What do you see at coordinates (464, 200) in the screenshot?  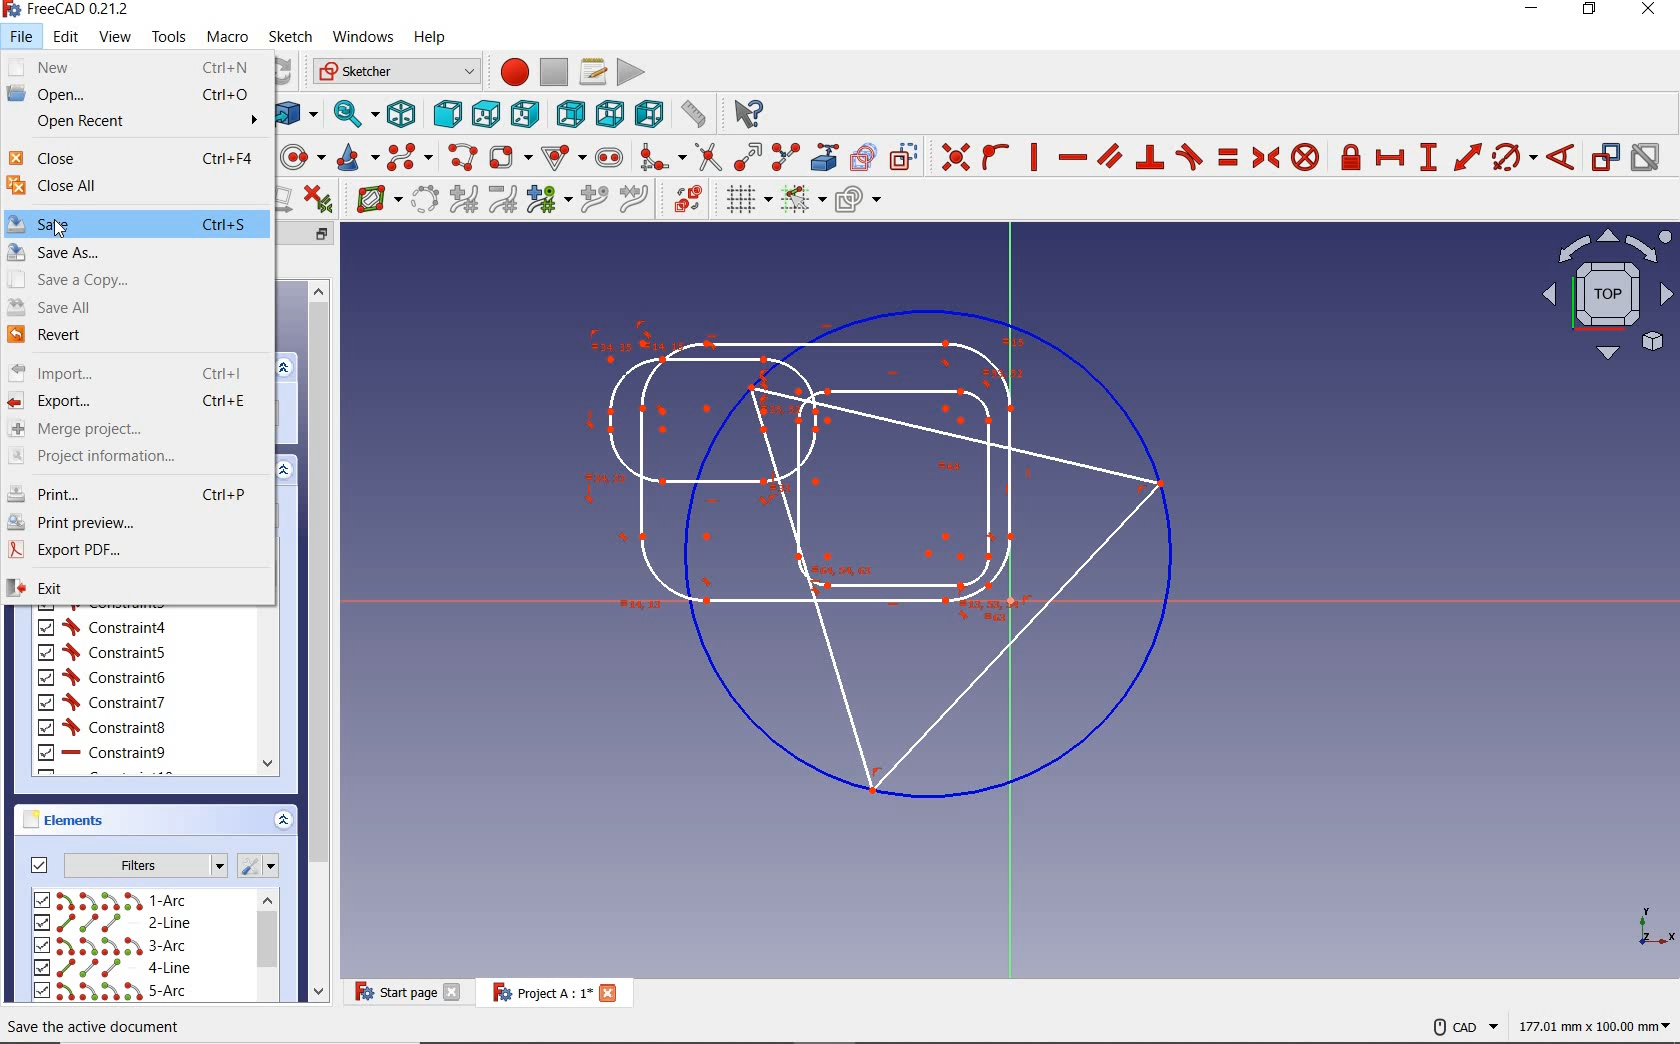 I see `increase B-spline decrease` at bounding box center [464, 200].